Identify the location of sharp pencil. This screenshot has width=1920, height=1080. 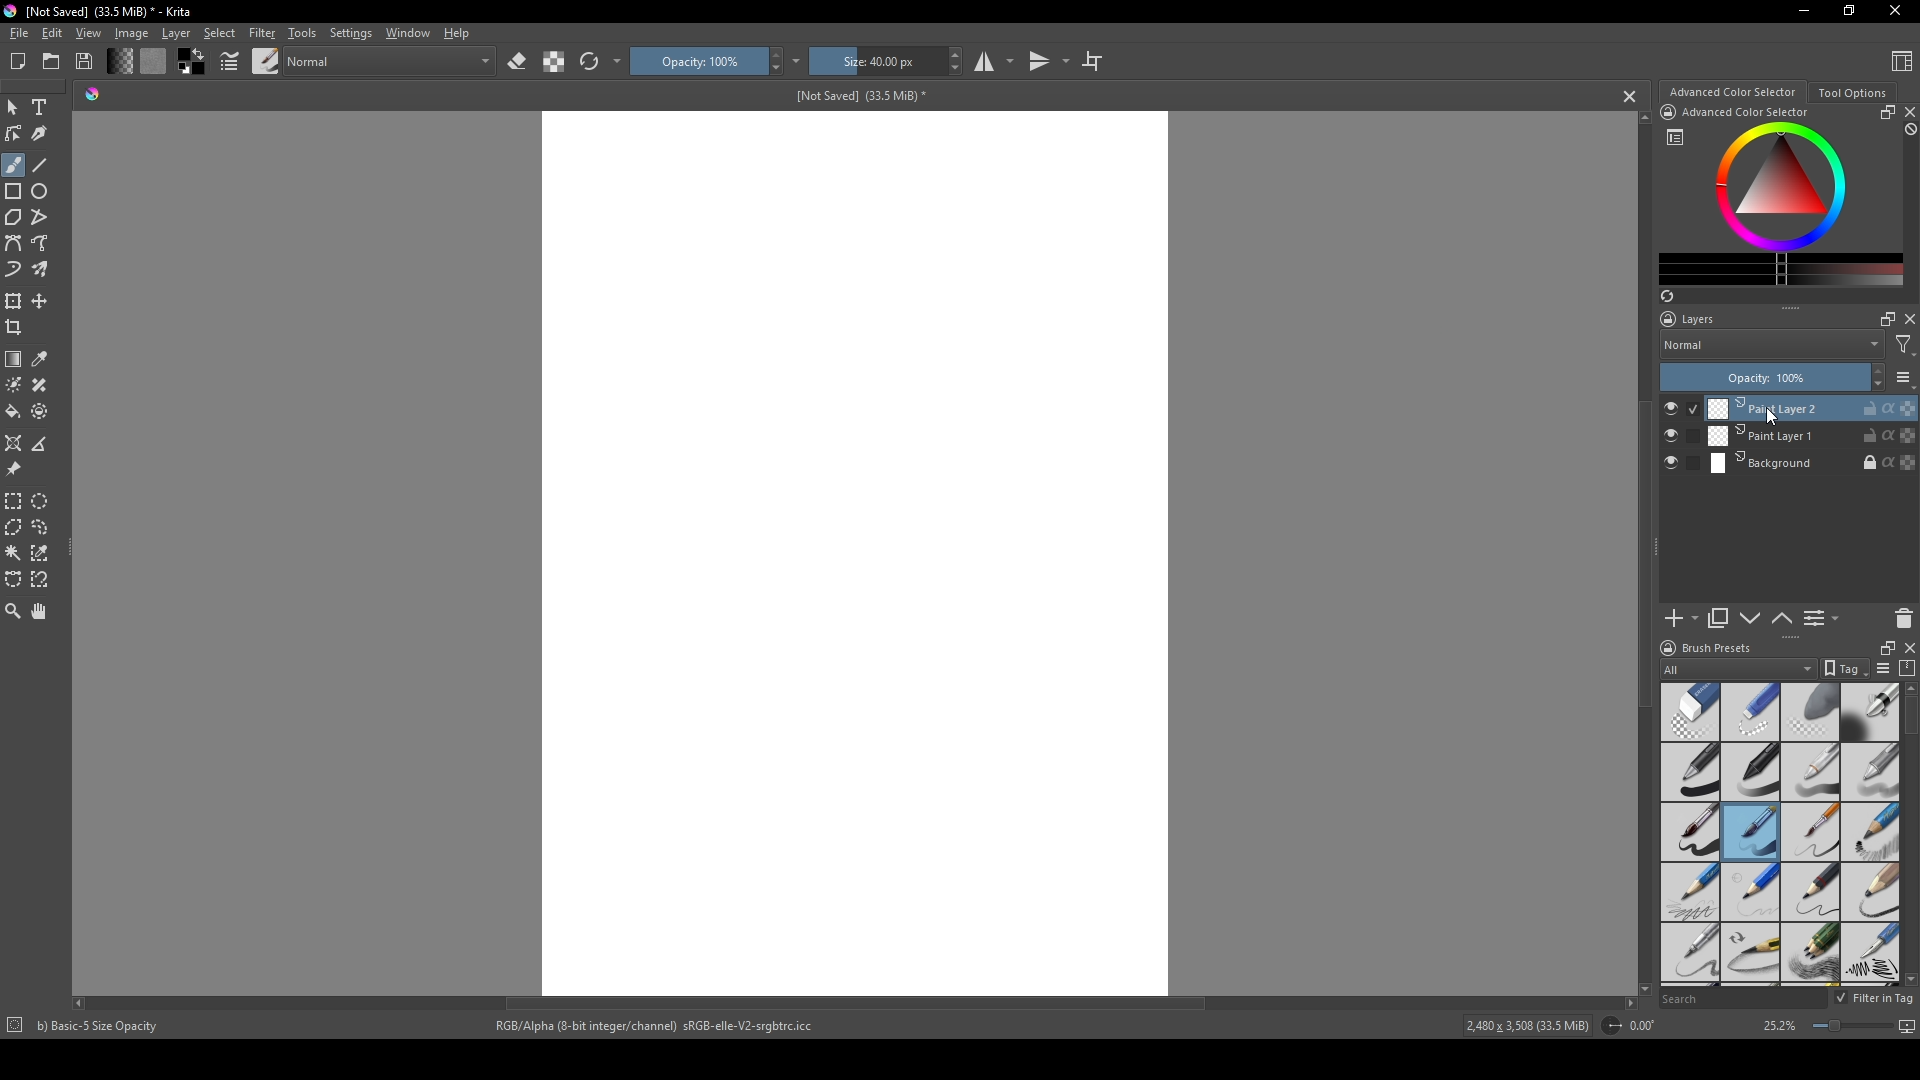
(1689, 954).